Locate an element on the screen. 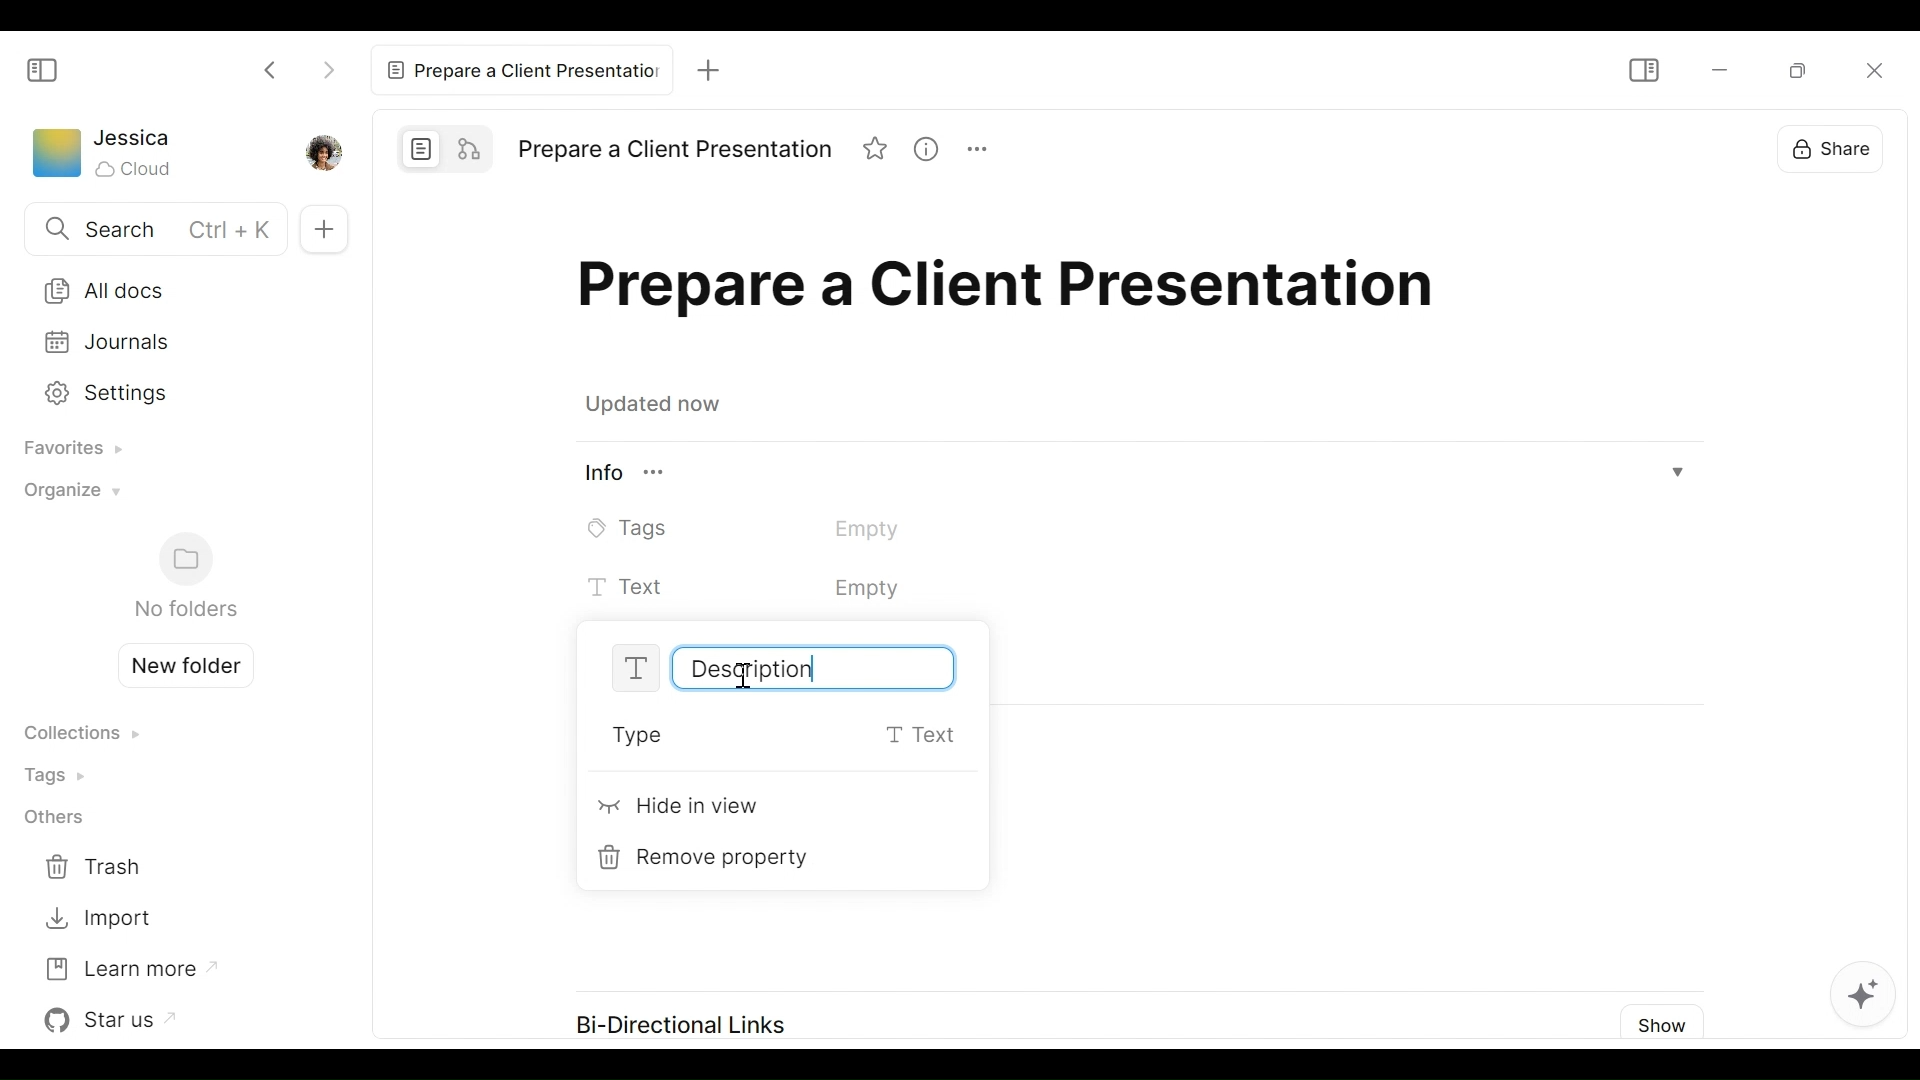 The height and width of the screenshot is (1080, 1920). Create new folder is located at coordinates (178, 663).